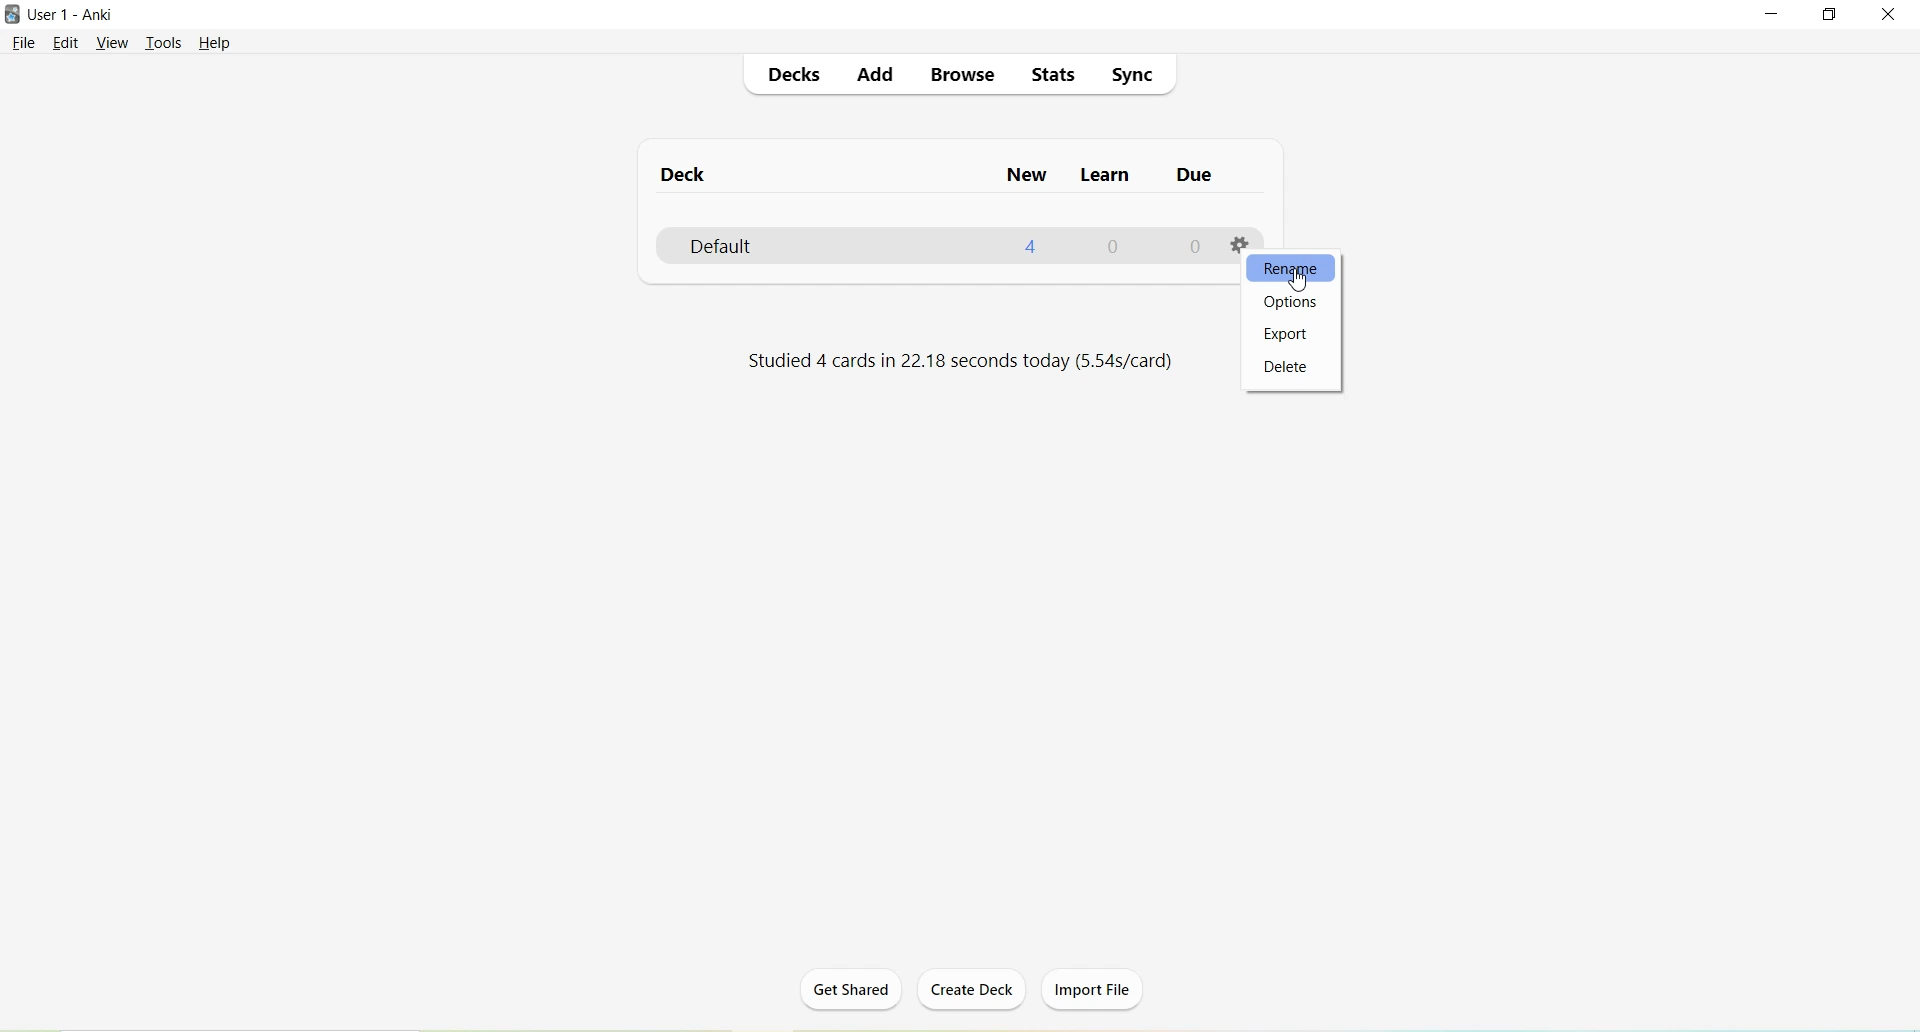 This screenshot has width=1920, height=1032. I want to click on User 1 - Anki, so click(73, 14).